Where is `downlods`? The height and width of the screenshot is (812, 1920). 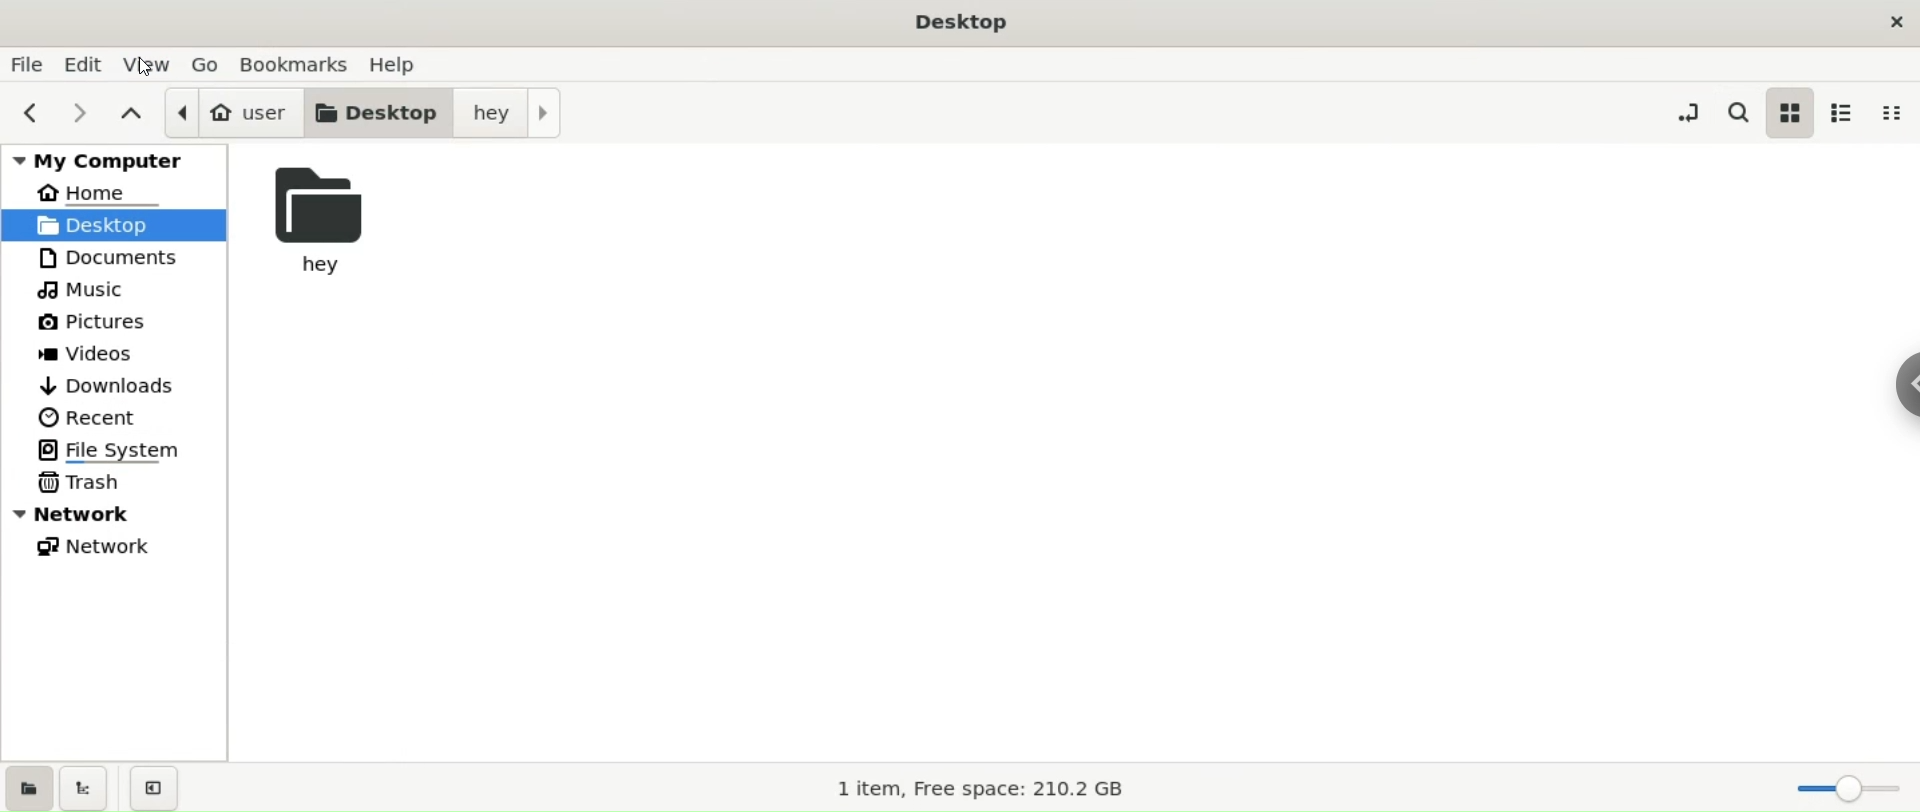 downlods is located at coordinates (123, 387).